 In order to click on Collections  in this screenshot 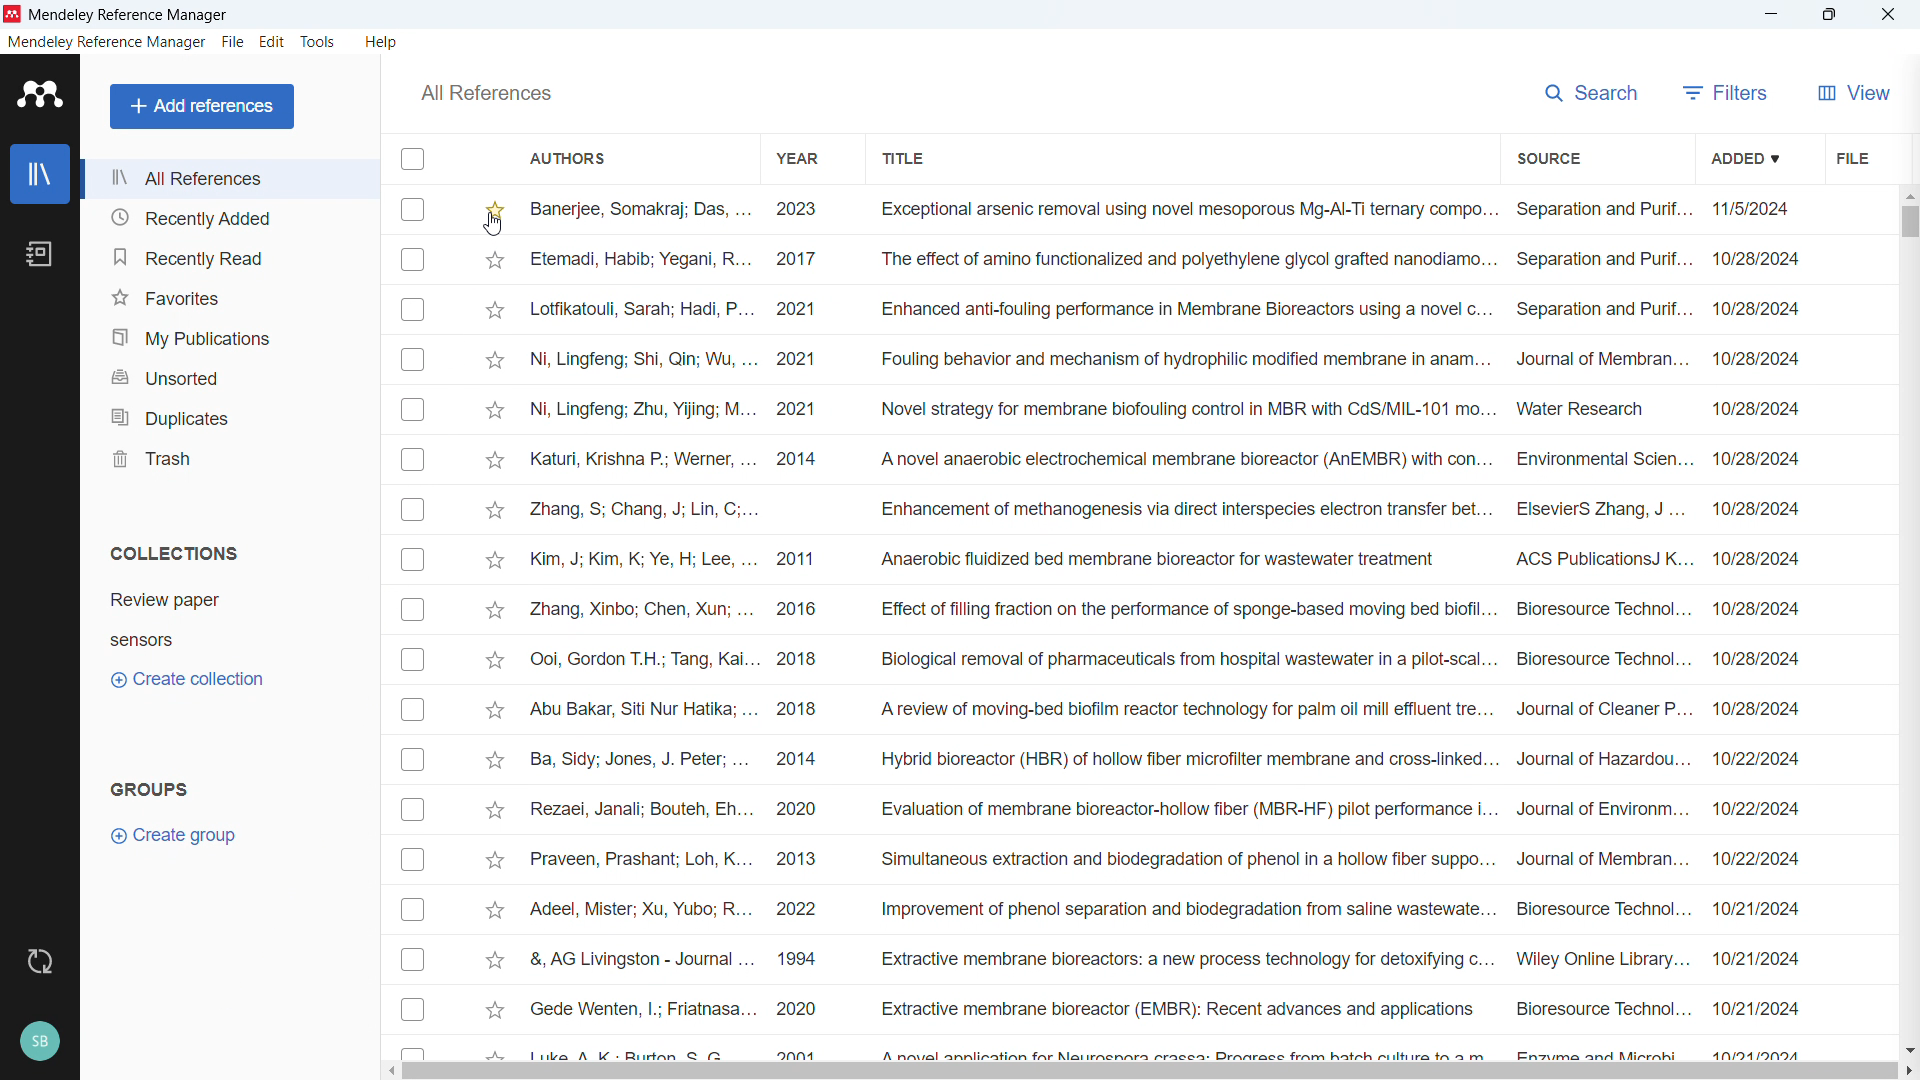, I will do `click(172, 552)`.